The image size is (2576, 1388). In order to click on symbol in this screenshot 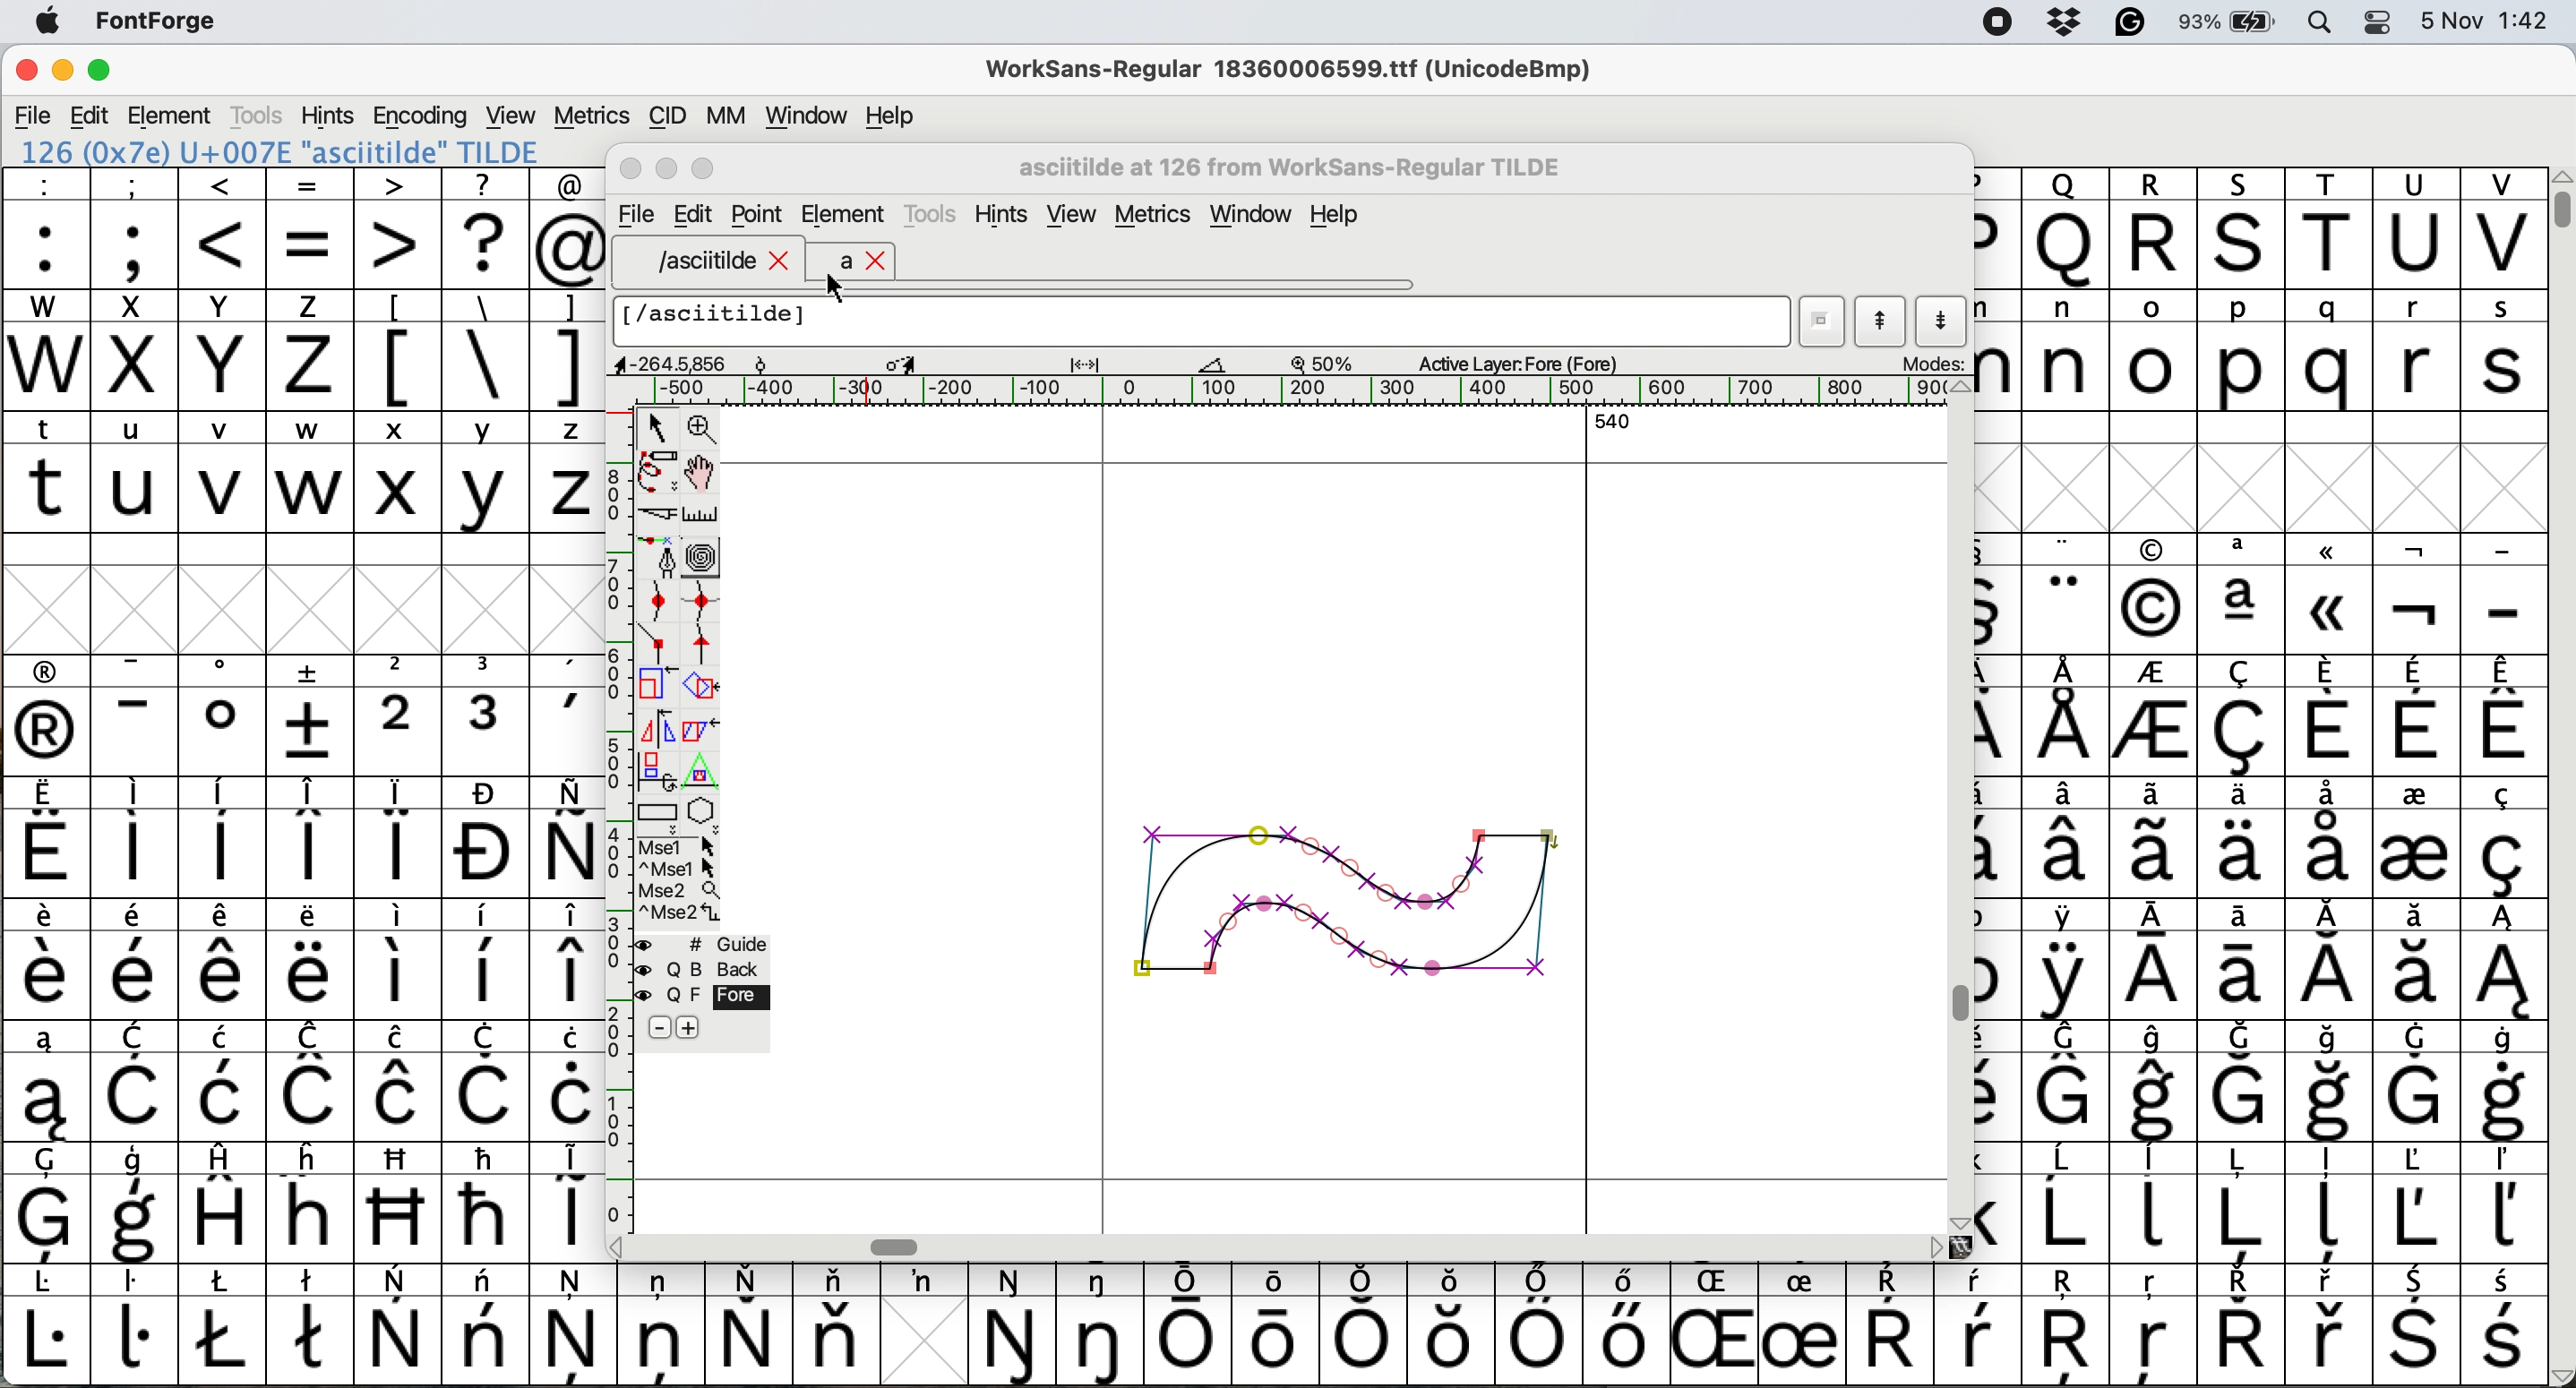, I will do `click(568, 1199)`.